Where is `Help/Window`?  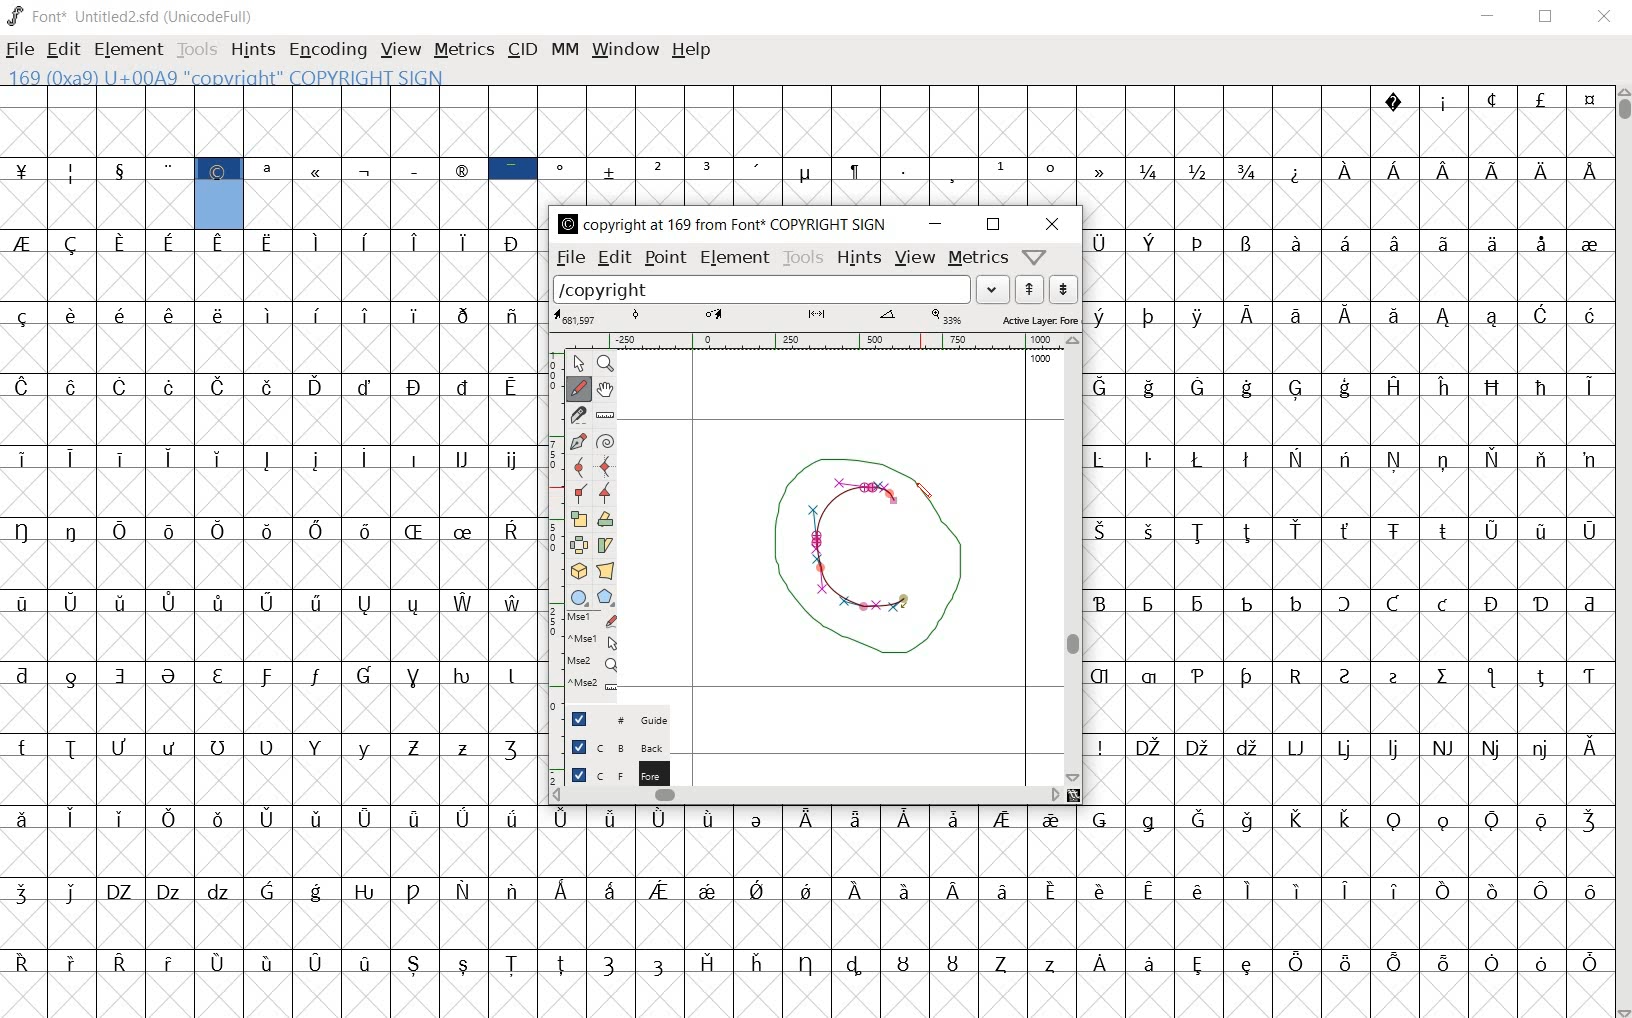
Help/Window is located at coordinates (1037, 256).